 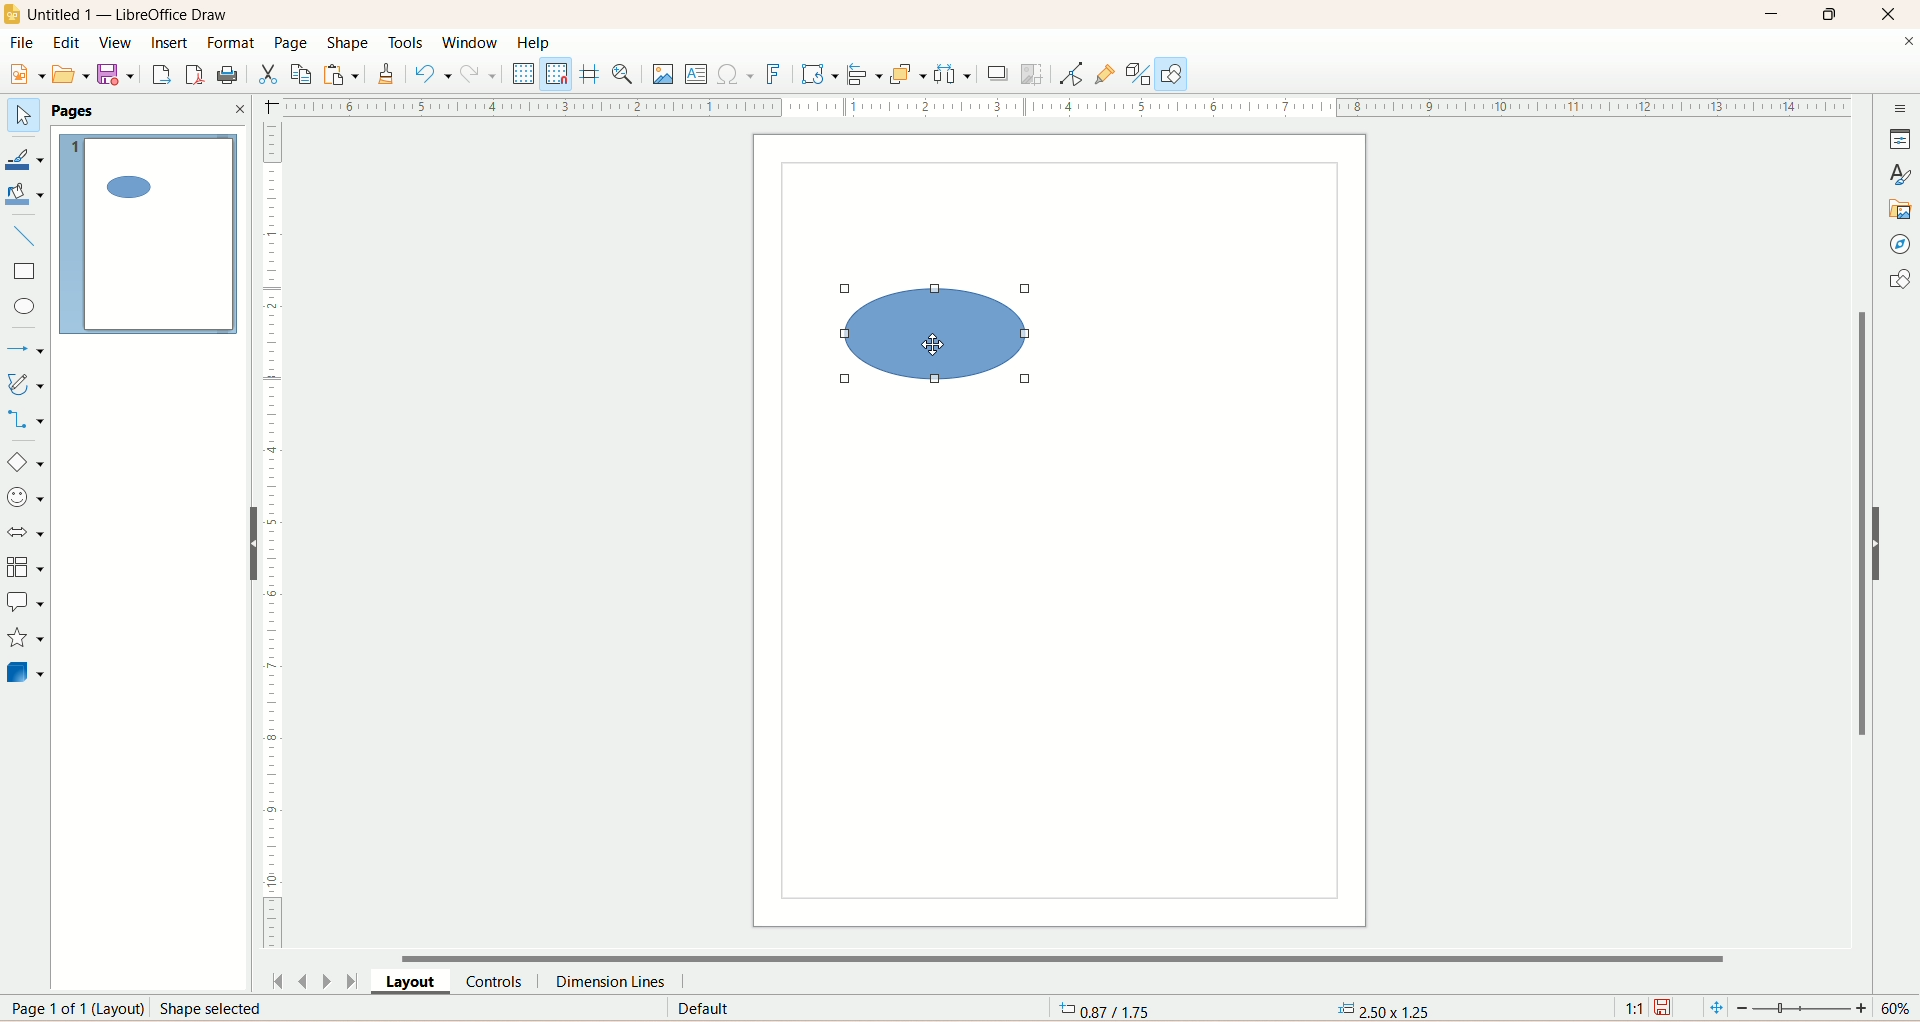 I want to click on allign, so click(x=862, y=77).